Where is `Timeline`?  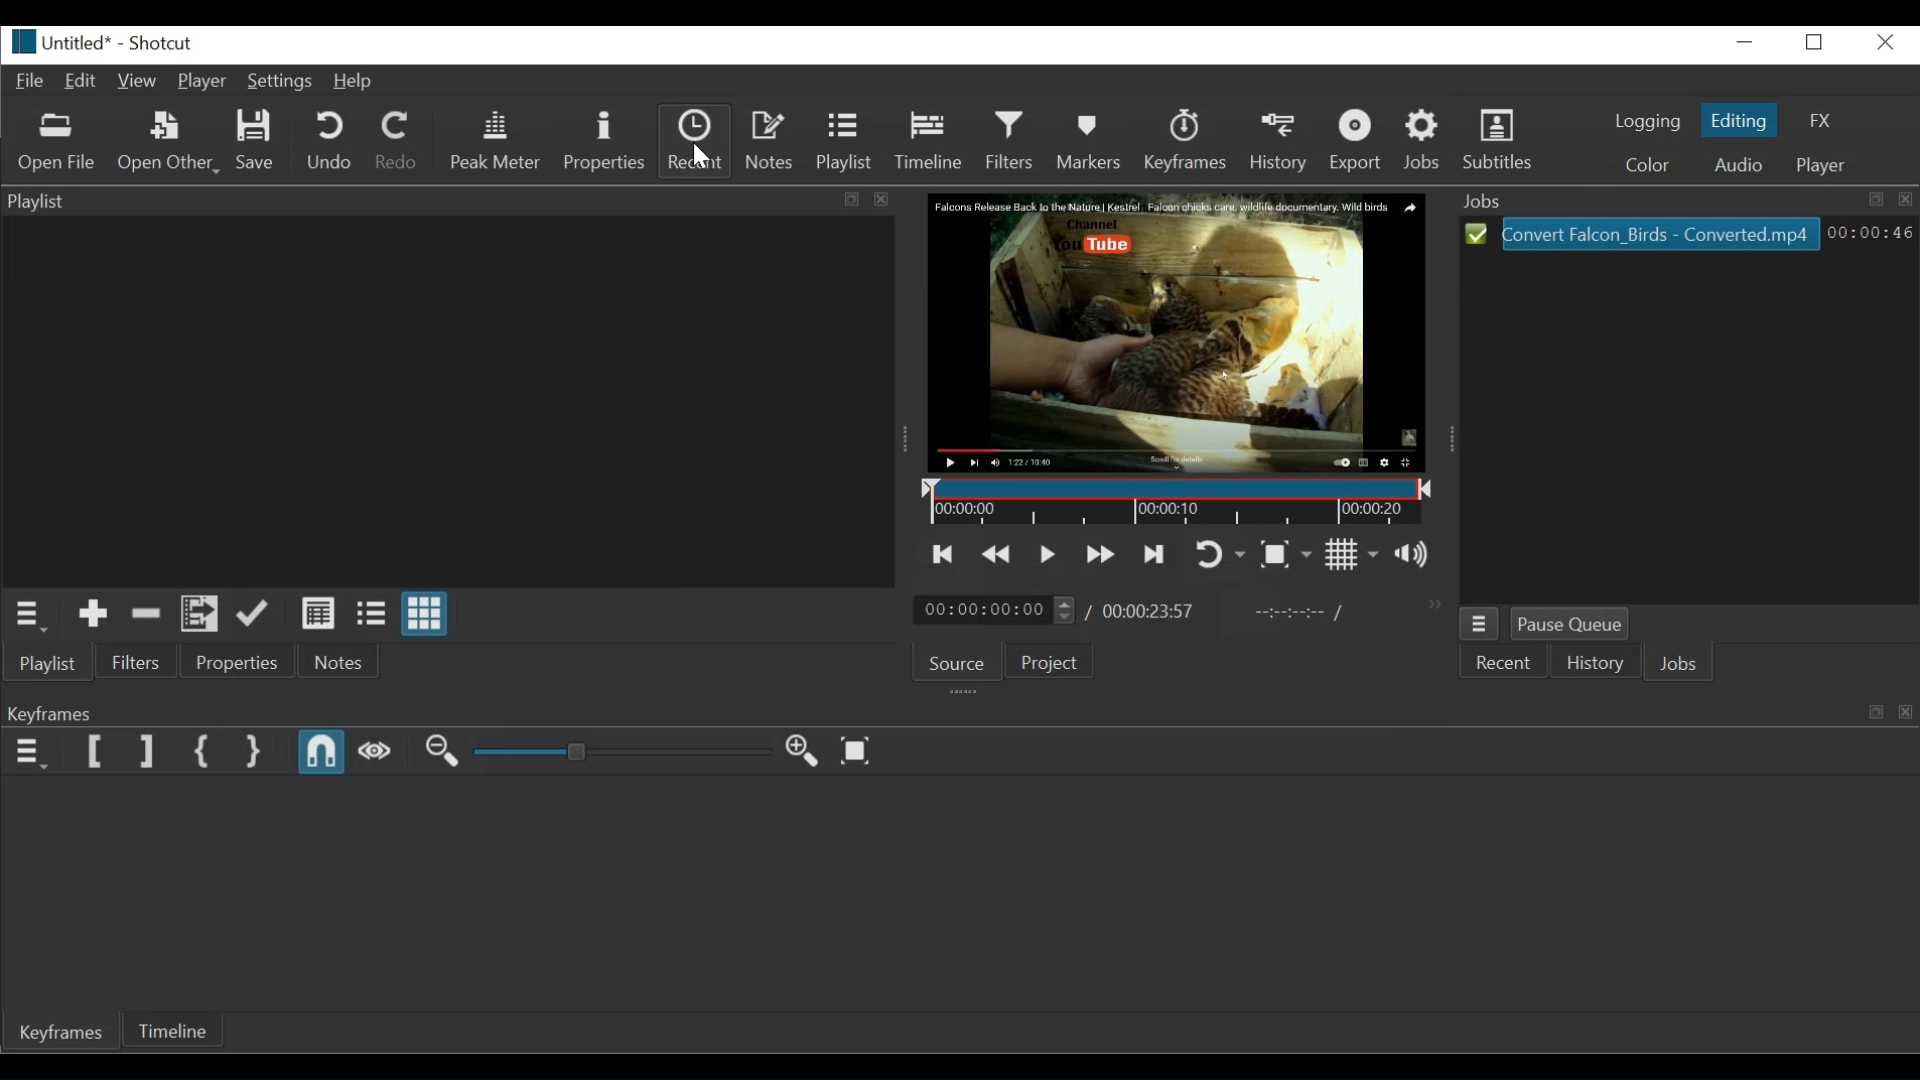
Timeline is located at coordinates (1174, 501).